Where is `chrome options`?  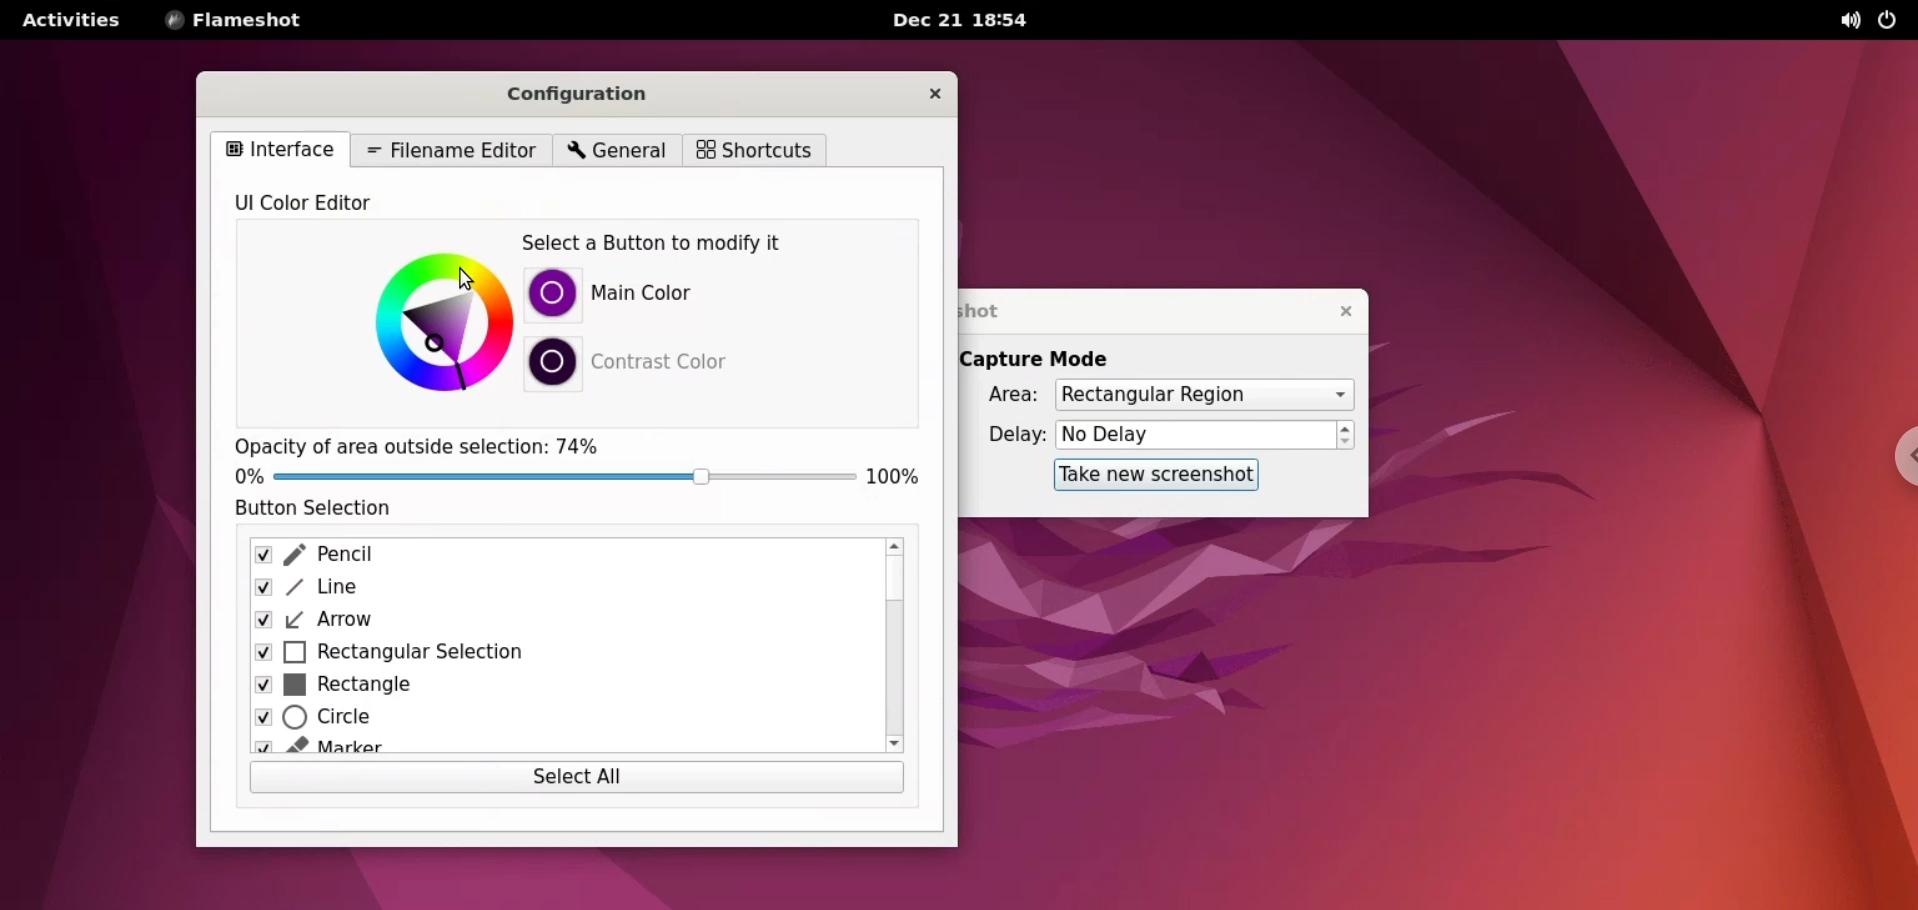
chrome options is located at coordinates (1896, 455).